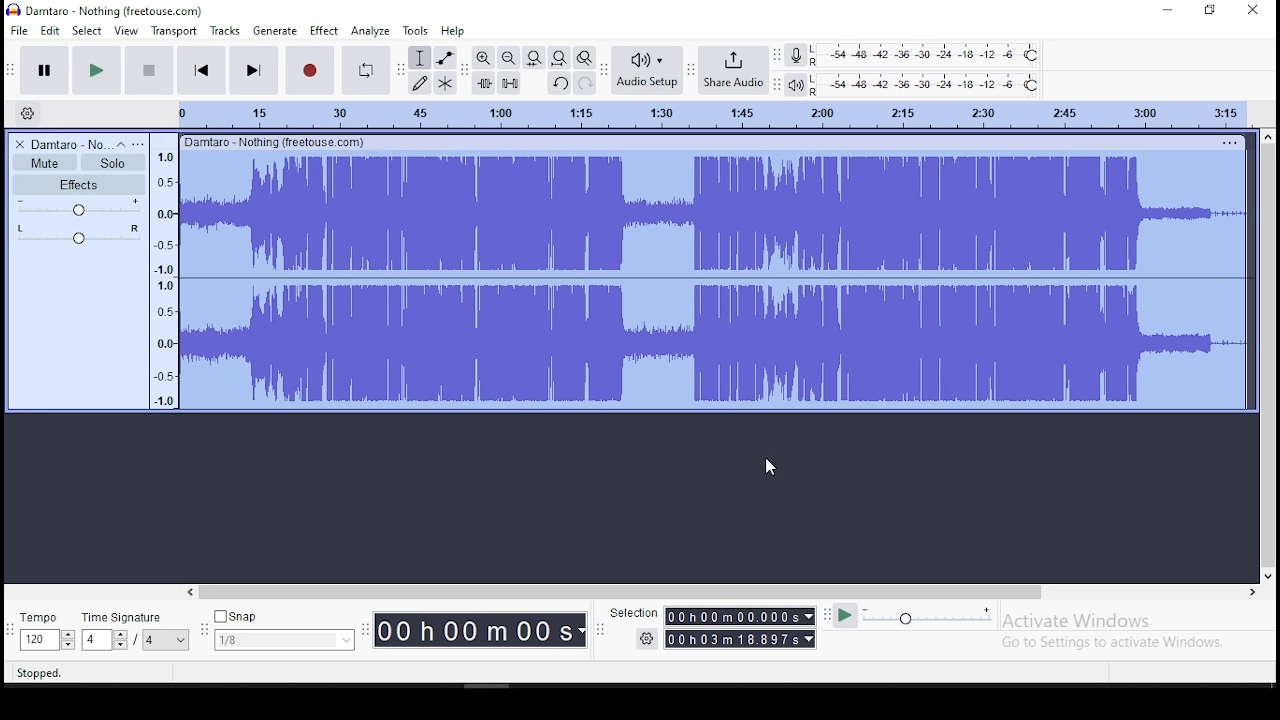 The image size is (1280, 720). What do you see at coordinates (1268, 356) in the screenshot?
I see `scroll bar` at bounding box center [1268, 356].